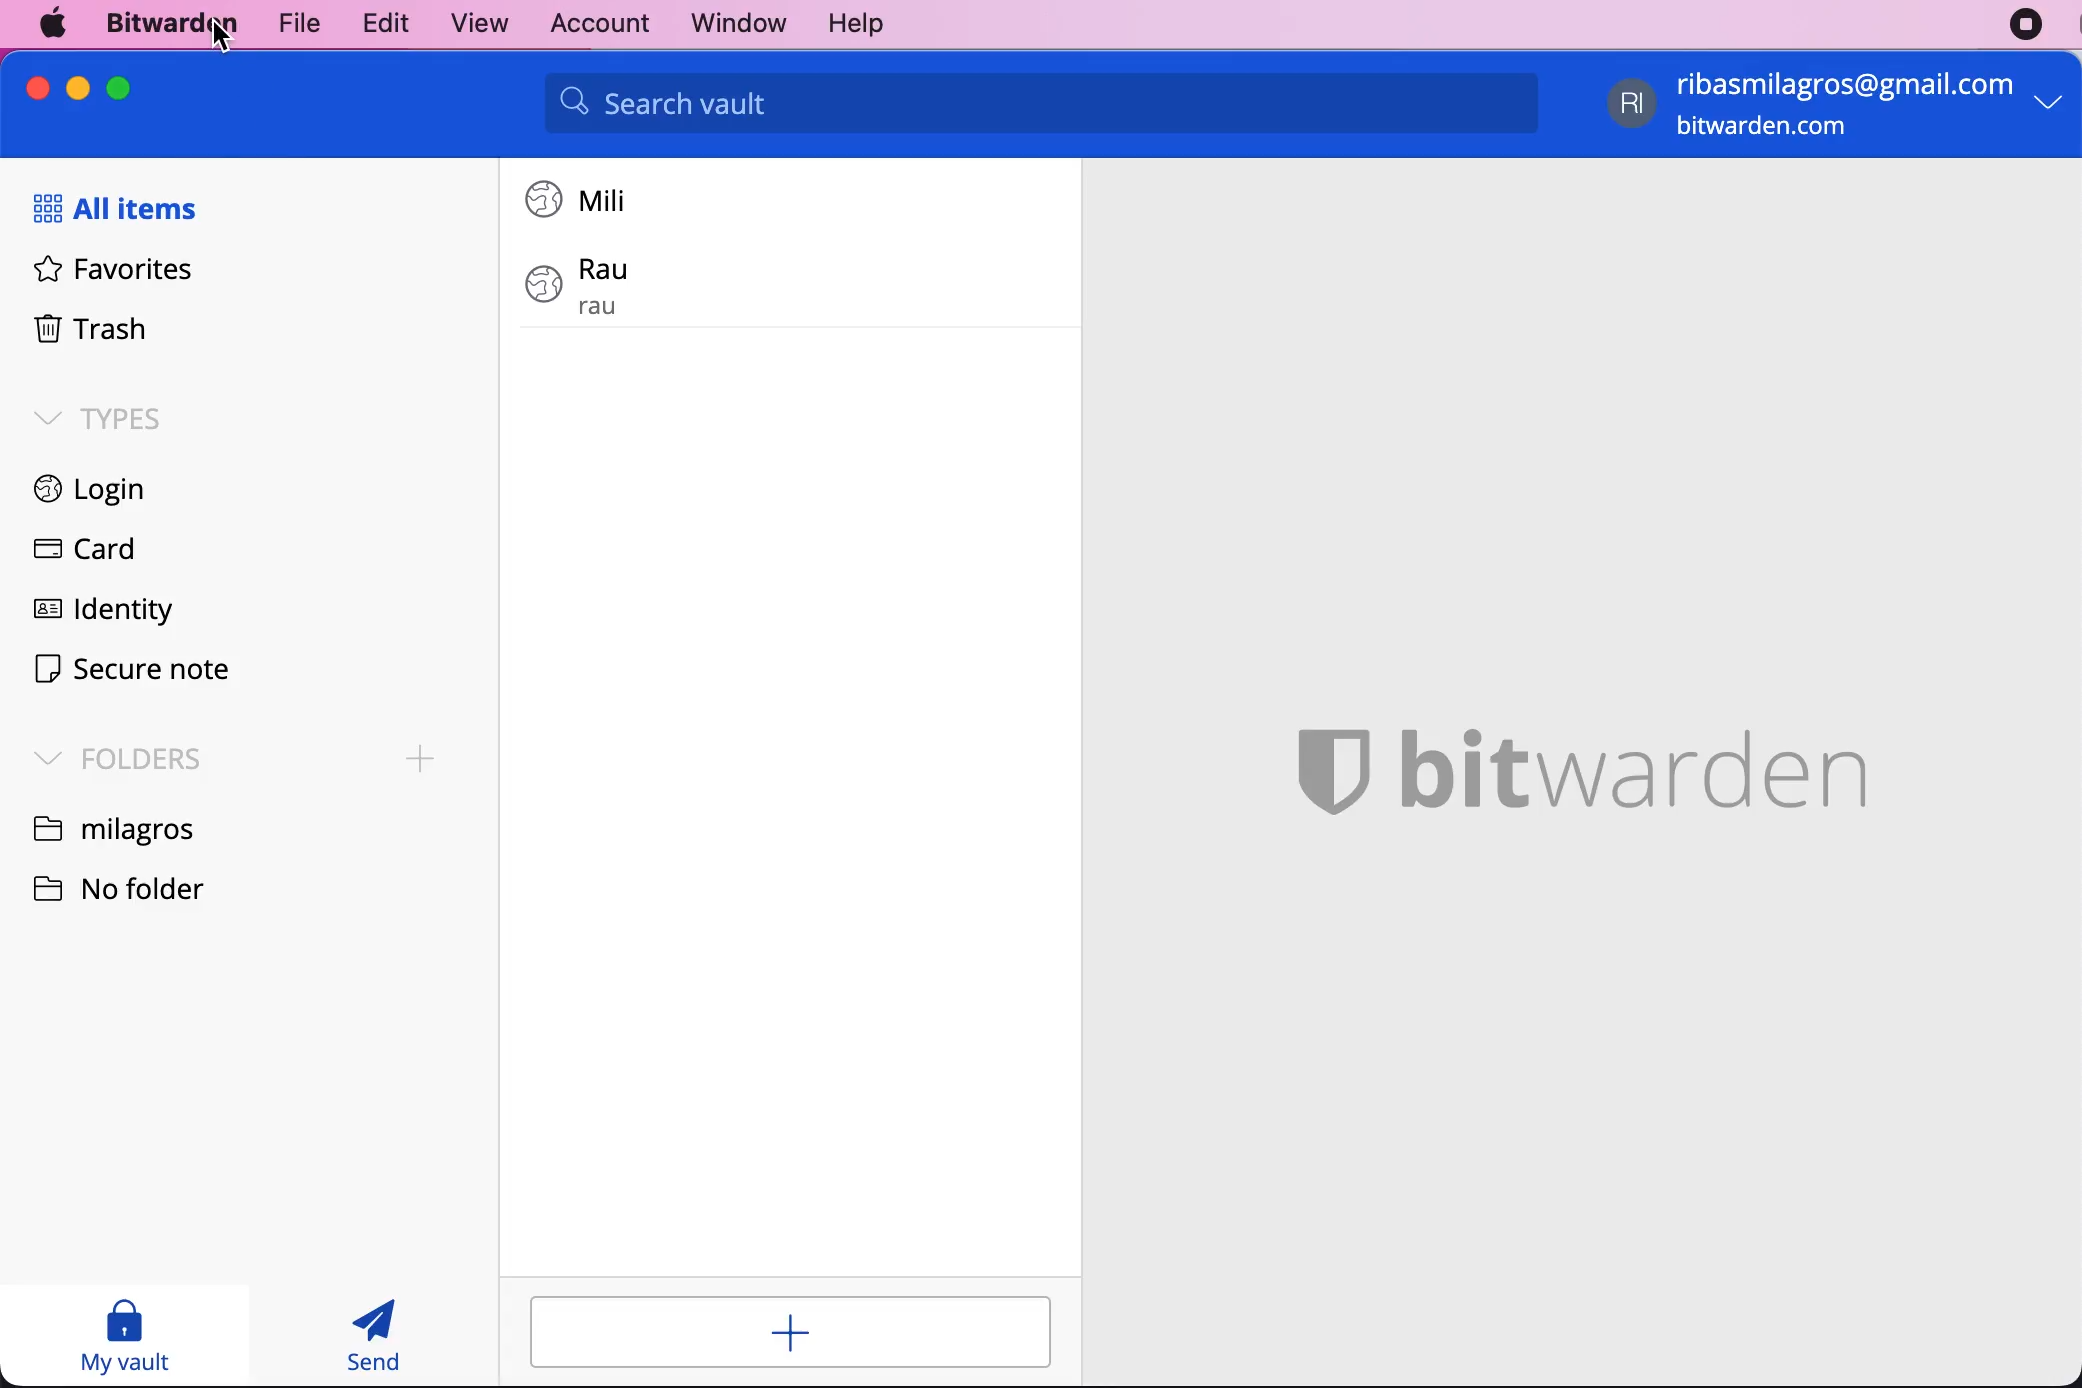 The height and width of the screenshot is (1388, 2082). What do you see at coordinates (1578, 760) in the screenshot?
I see `bitwarden logo` at bounding box center [1578, 760].